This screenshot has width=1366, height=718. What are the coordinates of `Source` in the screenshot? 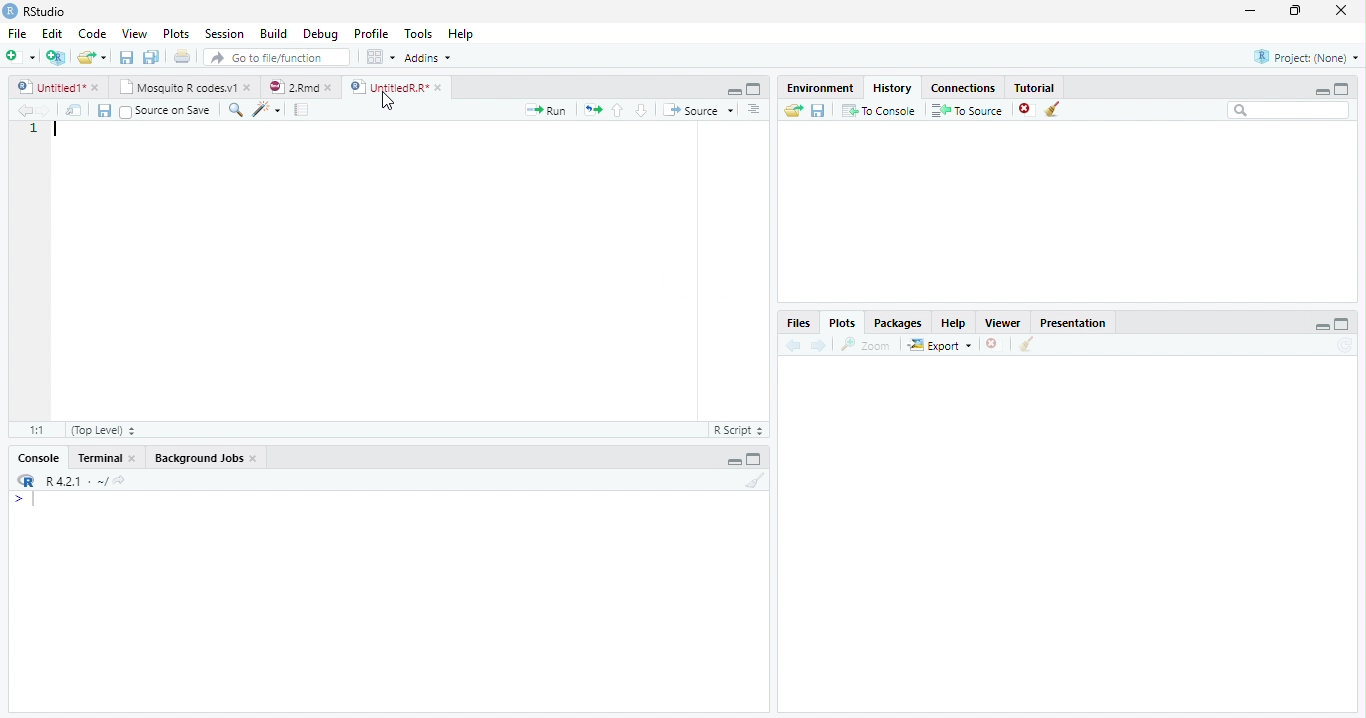 It's located at (698, 110).